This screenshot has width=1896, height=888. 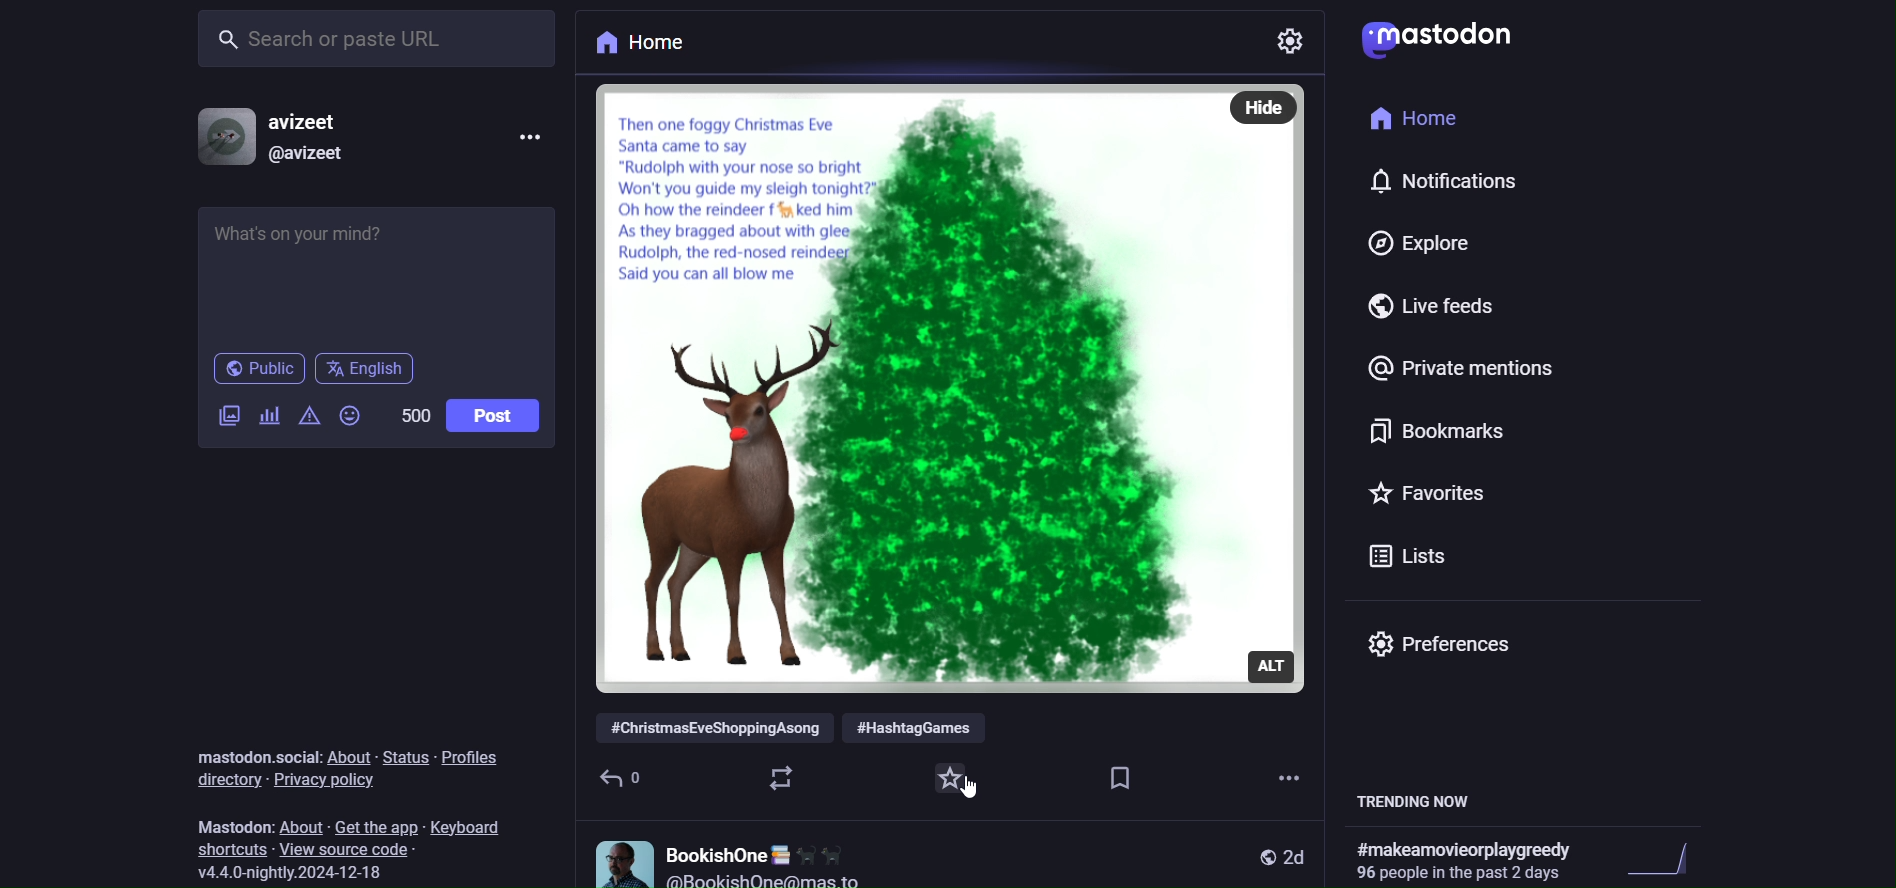 I want to click on cursor, so click(x=983, y=794).